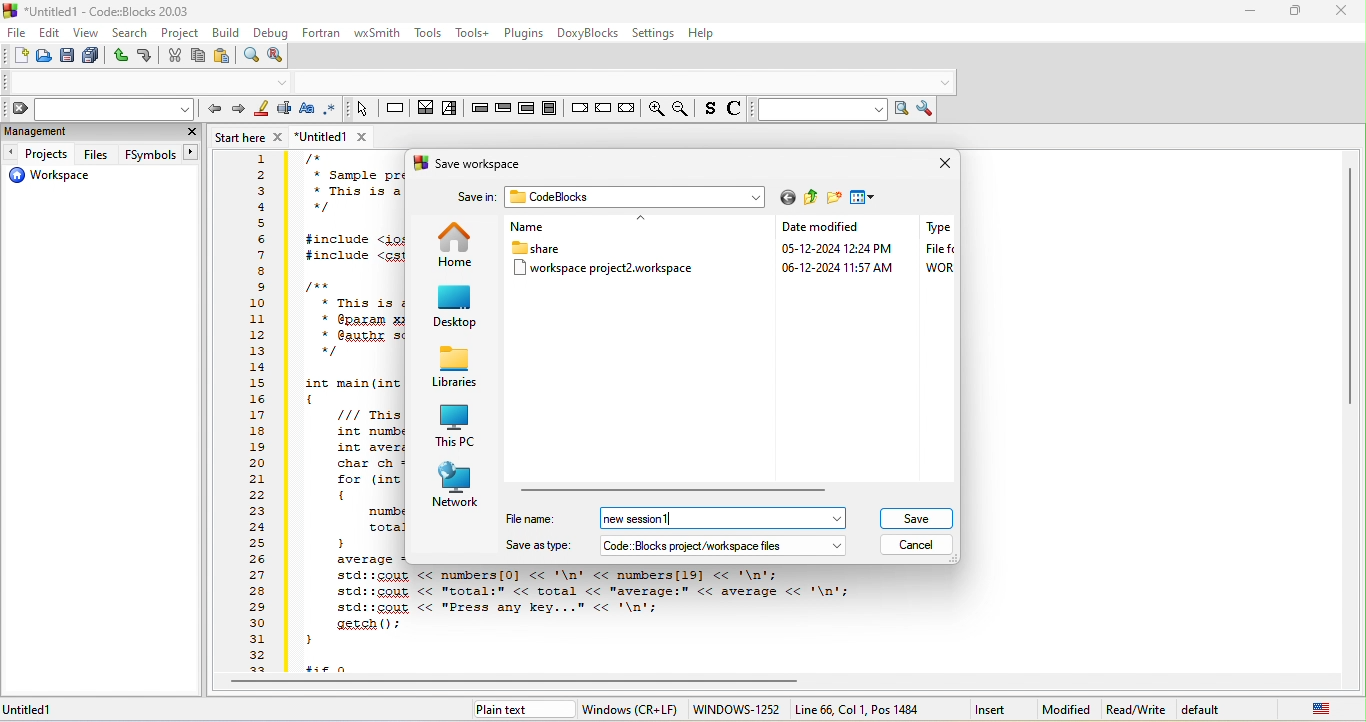 The image size is (1366, 722). What do you see at coordinates (310, 111) in the screenshot?
I see `match case` at bounding box center [310, 111].